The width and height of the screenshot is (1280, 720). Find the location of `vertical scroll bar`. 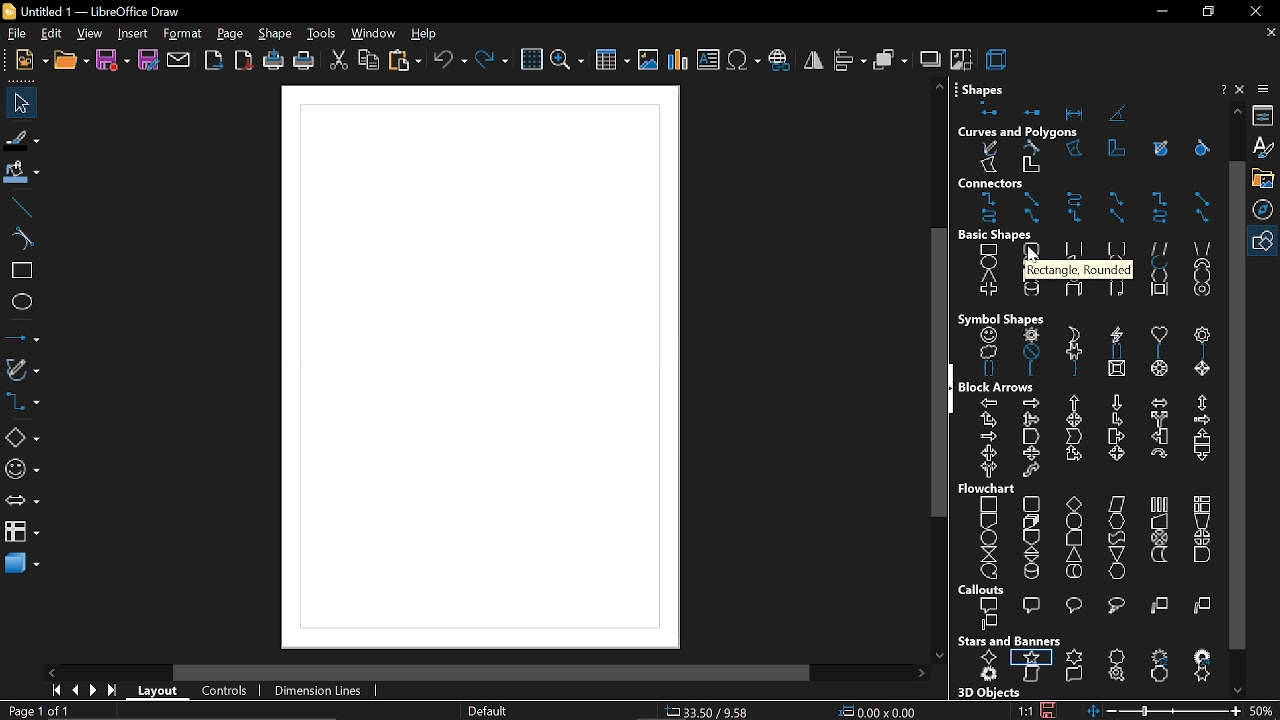

vertical scroll bar is located at coordinates (932, 376).